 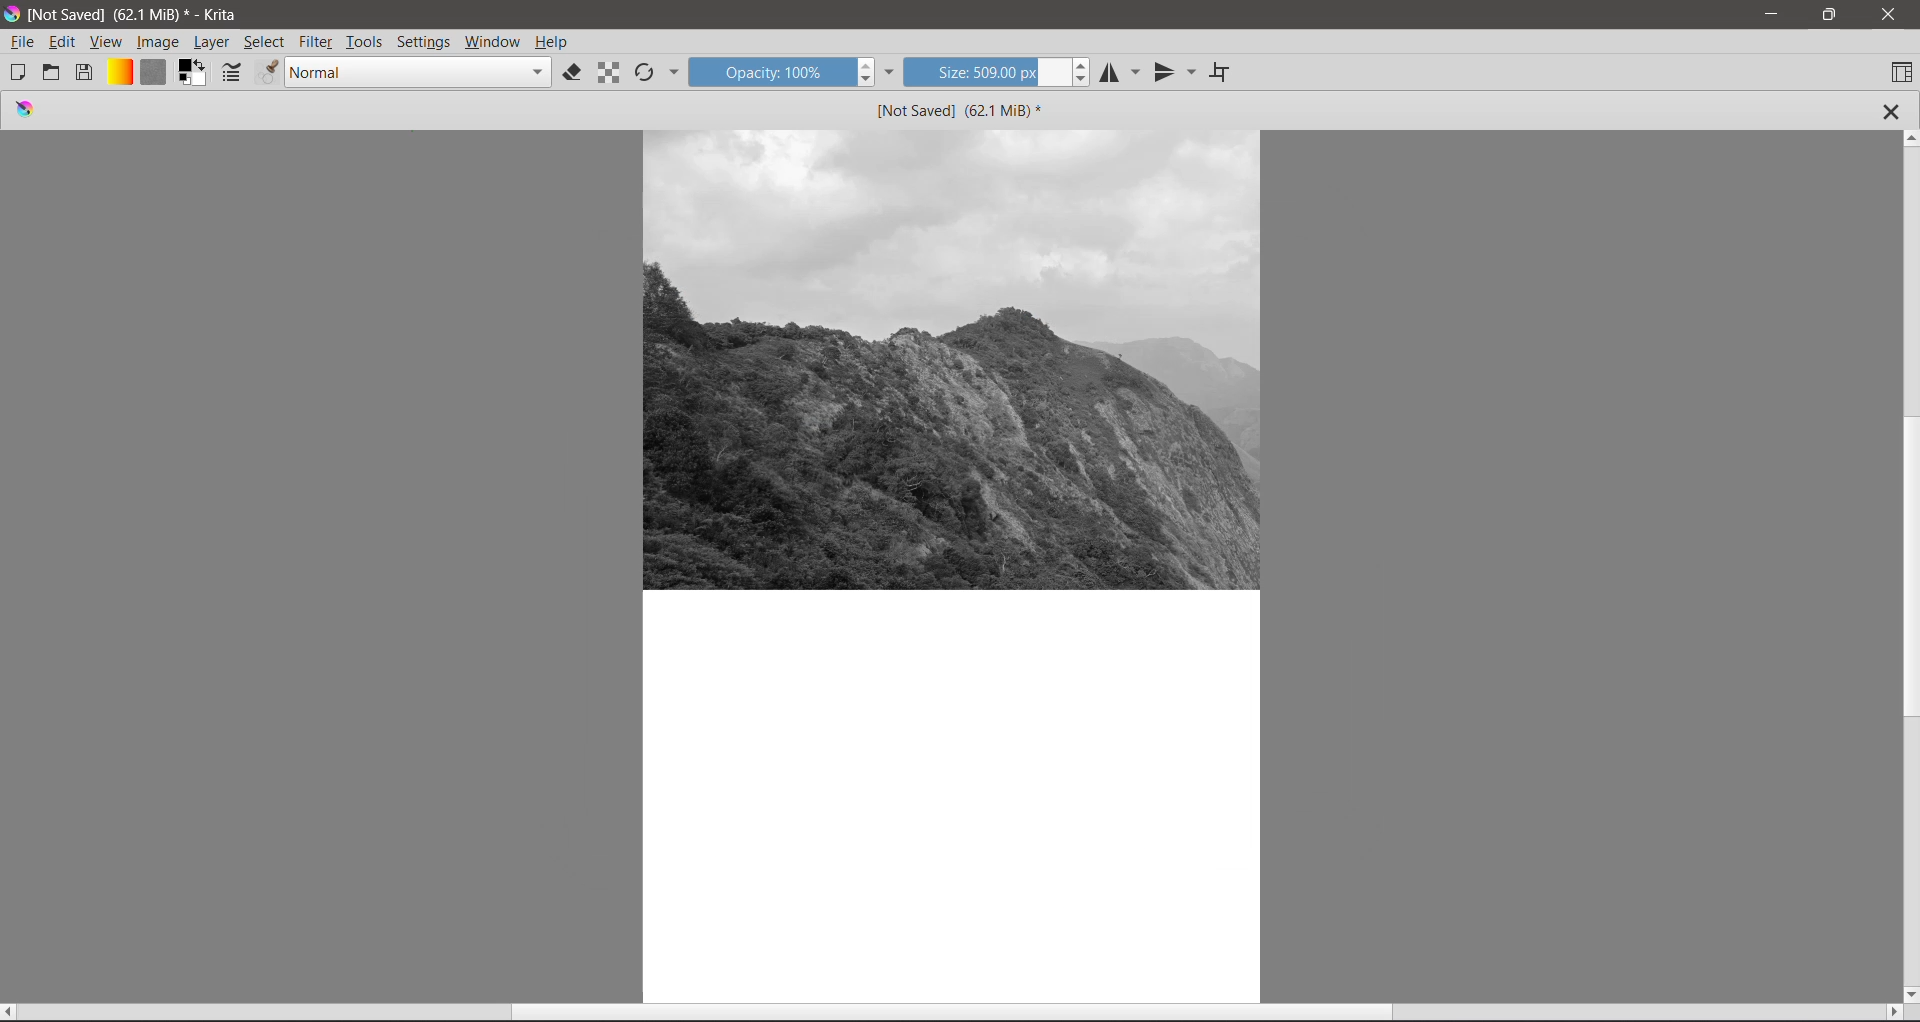 I want to click on Image Name and Size, so click(x=956, y=110).